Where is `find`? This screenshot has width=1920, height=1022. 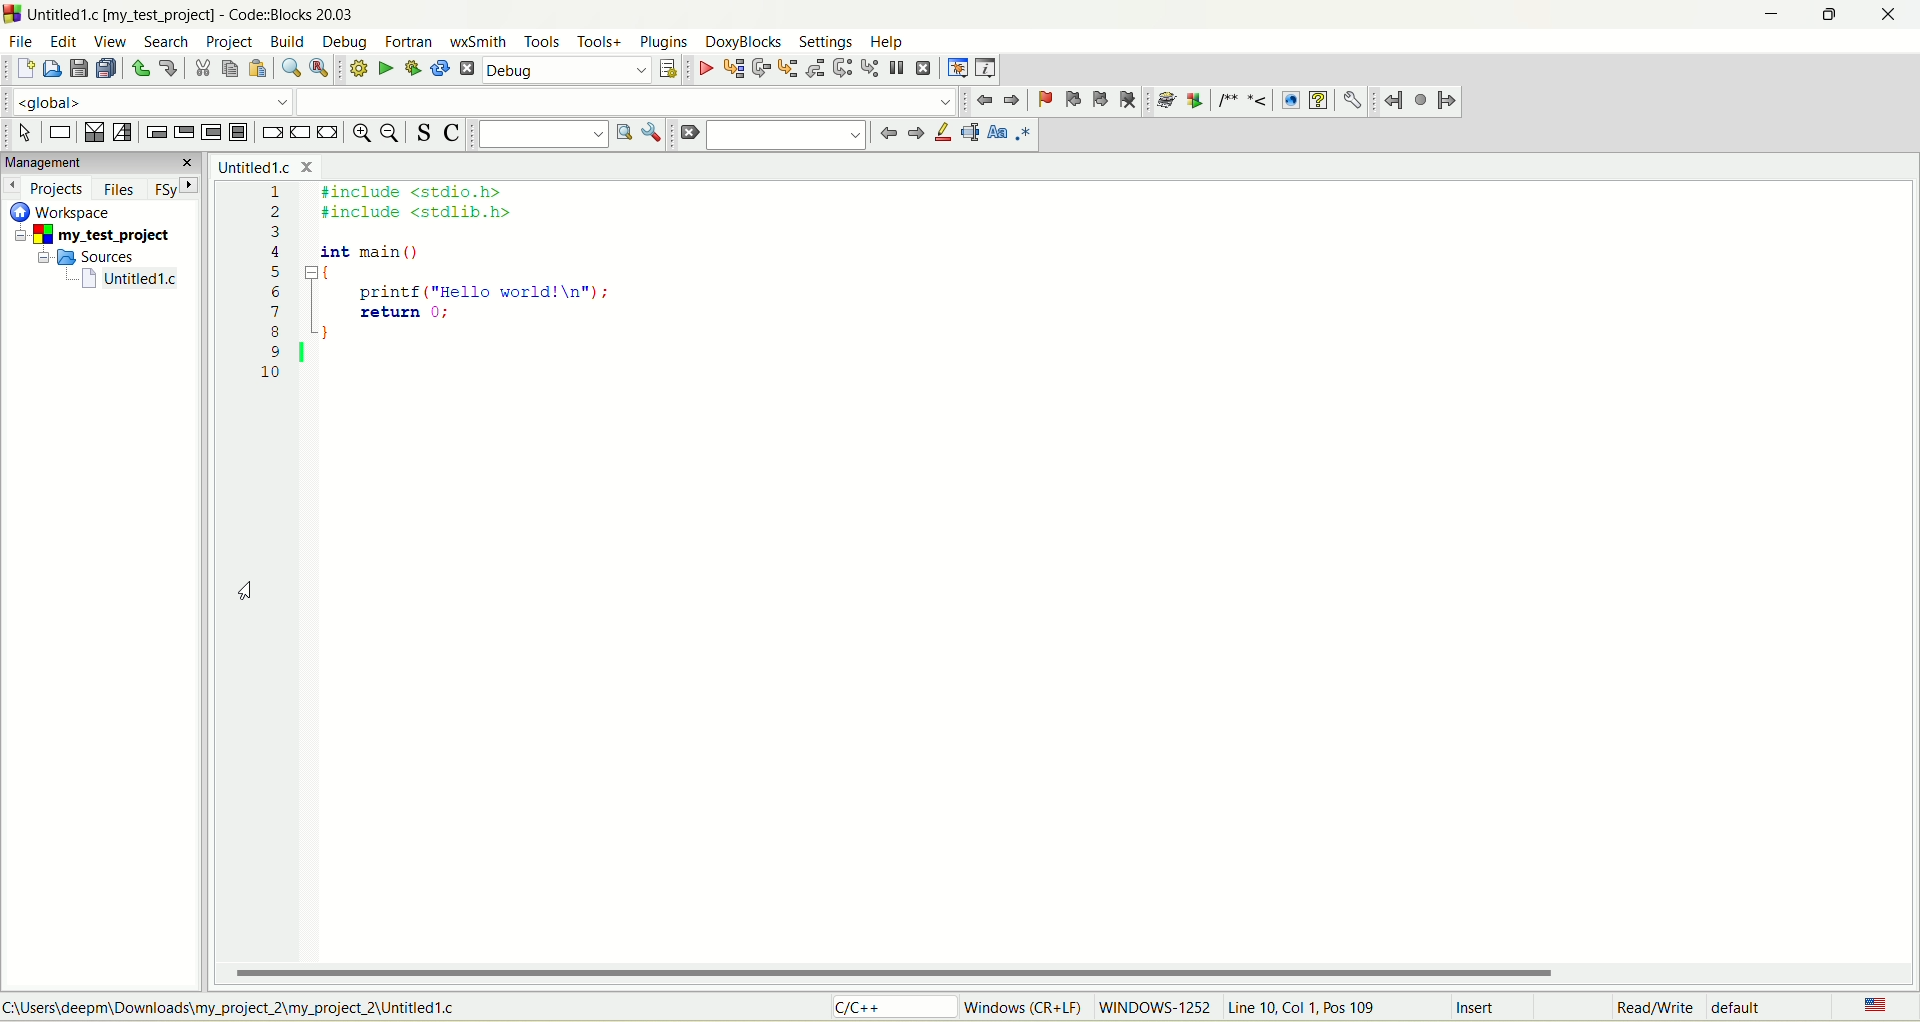
find is located at coordinates (293, 71).